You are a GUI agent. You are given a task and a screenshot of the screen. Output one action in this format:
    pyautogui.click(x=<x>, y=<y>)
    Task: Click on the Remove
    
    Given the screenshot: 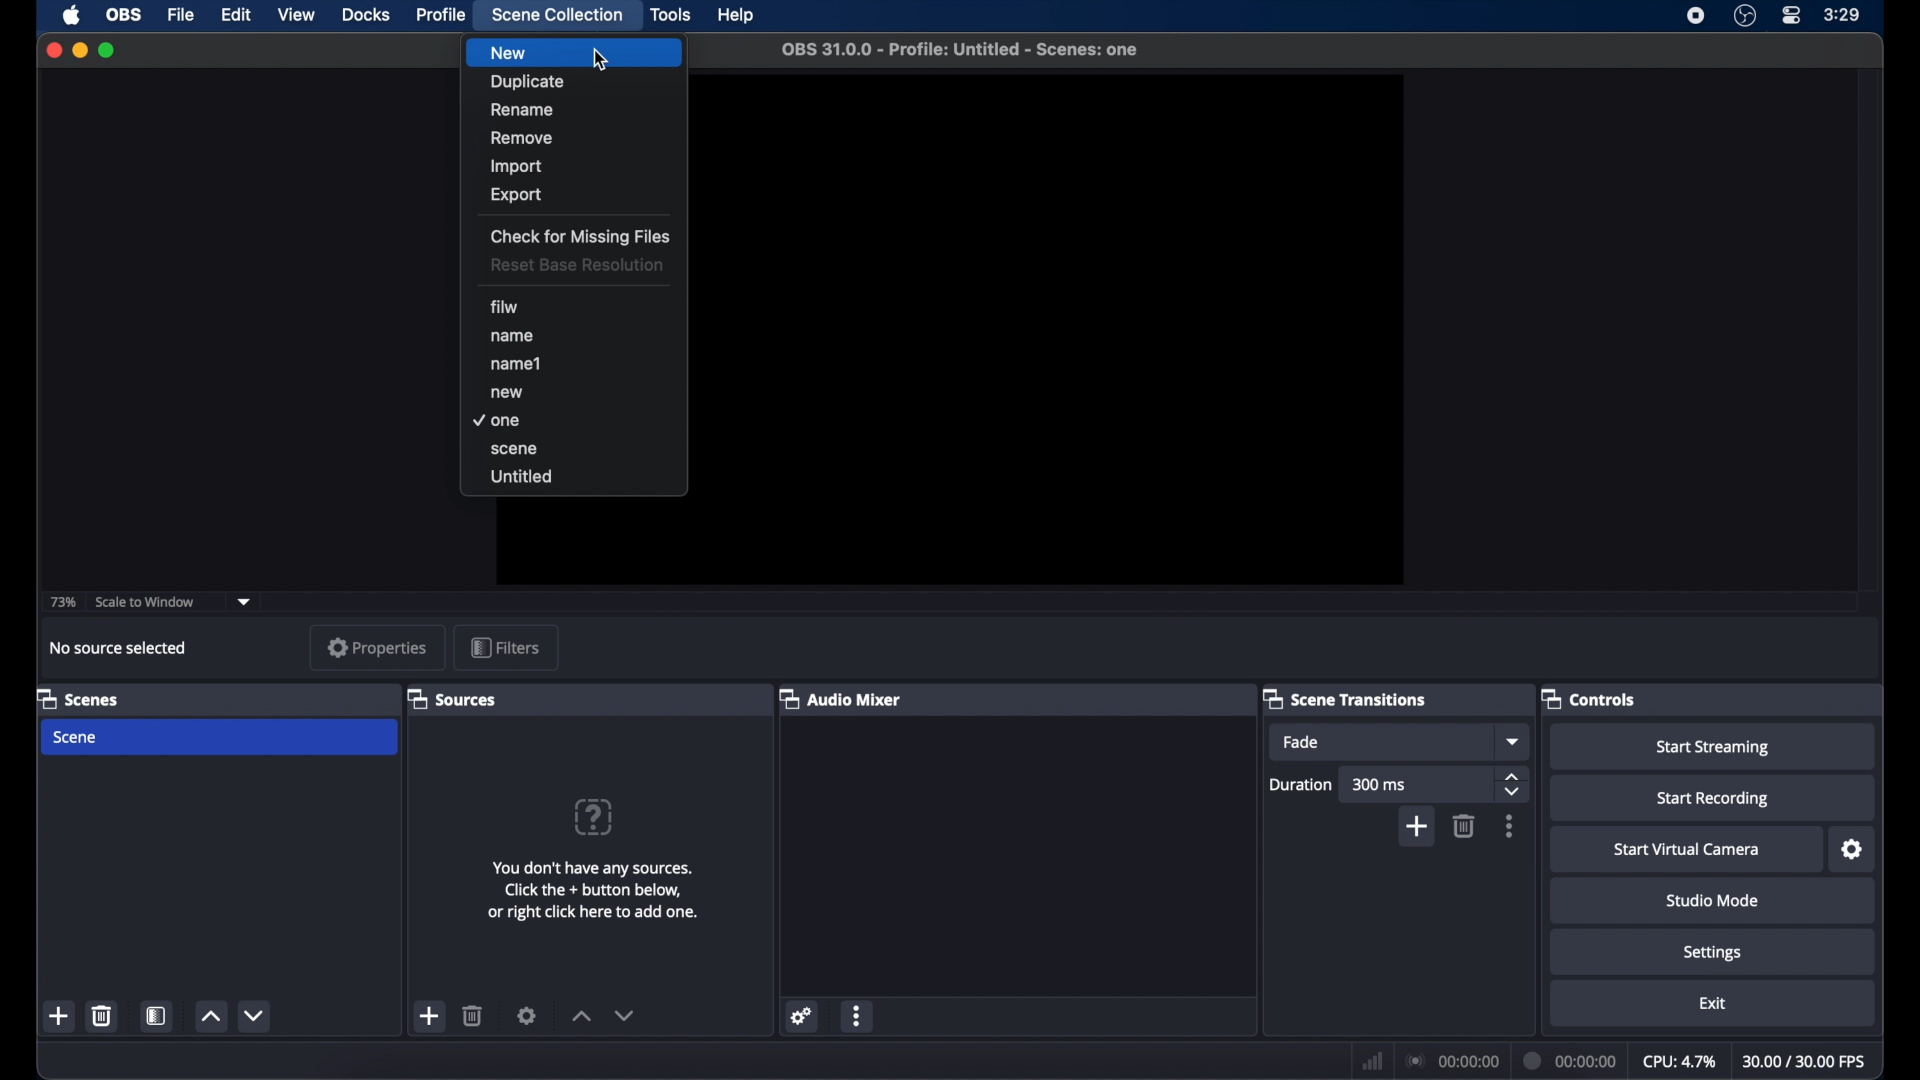 What is the action you would take?
    pyautogui.click(x=574, y=137)
    